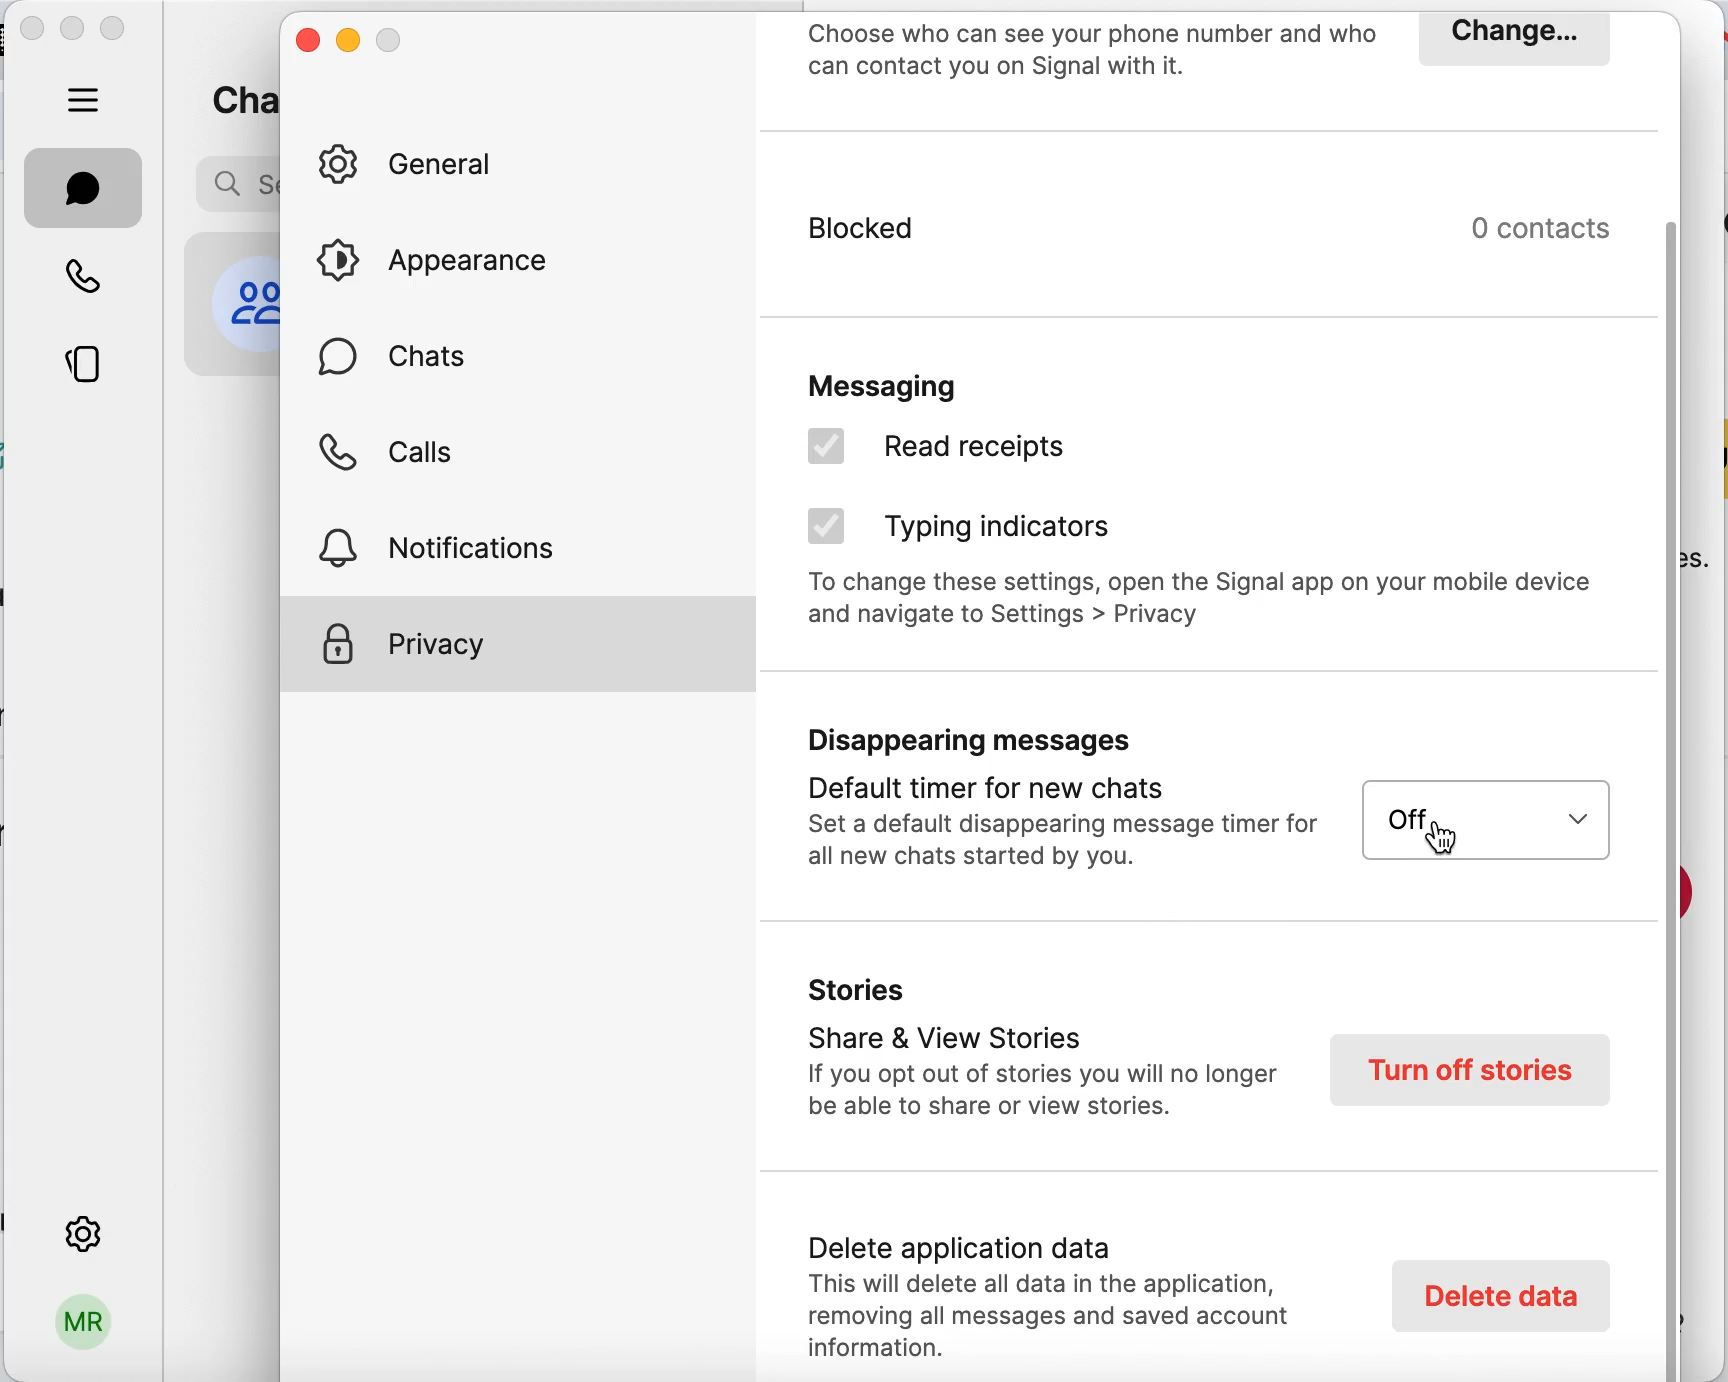 Image resolution: width=1728 pixels, height=1382 pixels. Describe the element at coordinates (348, 42) in the screenshot. I see `minimize` at that location.